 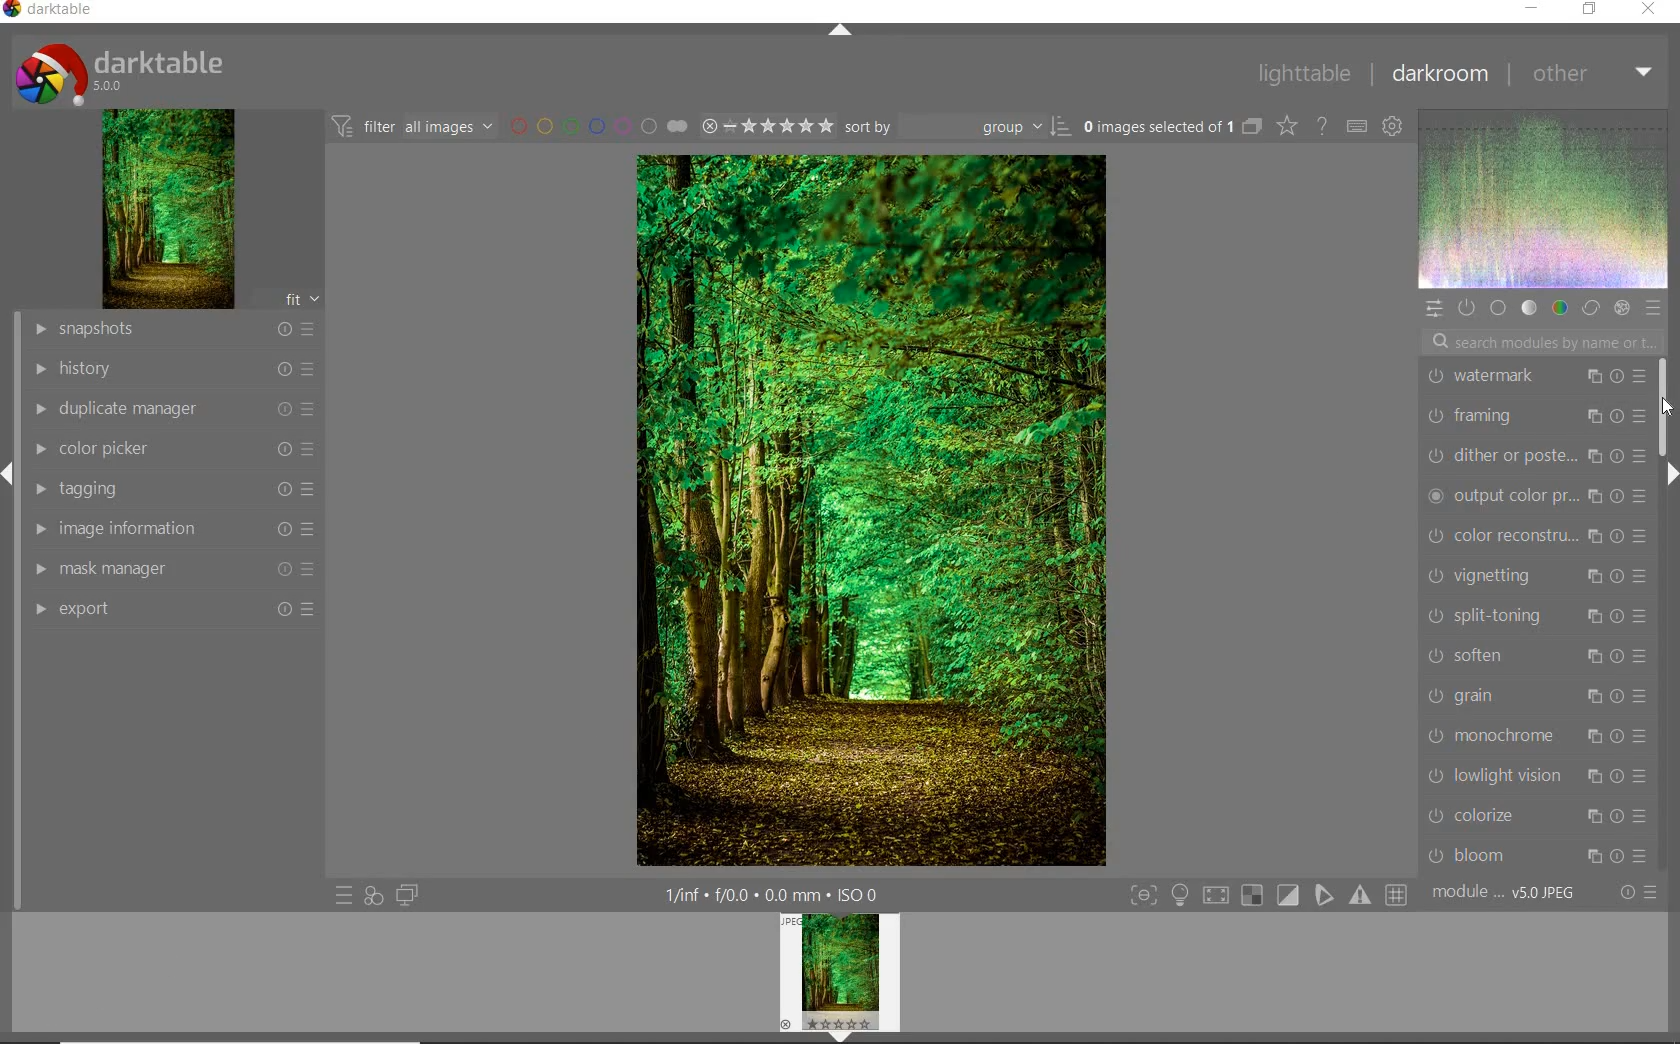 What do you see at coordinates (1639, 893) in the screenshot?
I see `RESET OR PRESET & PREFERENCE` at bounding box center [1639, 893].